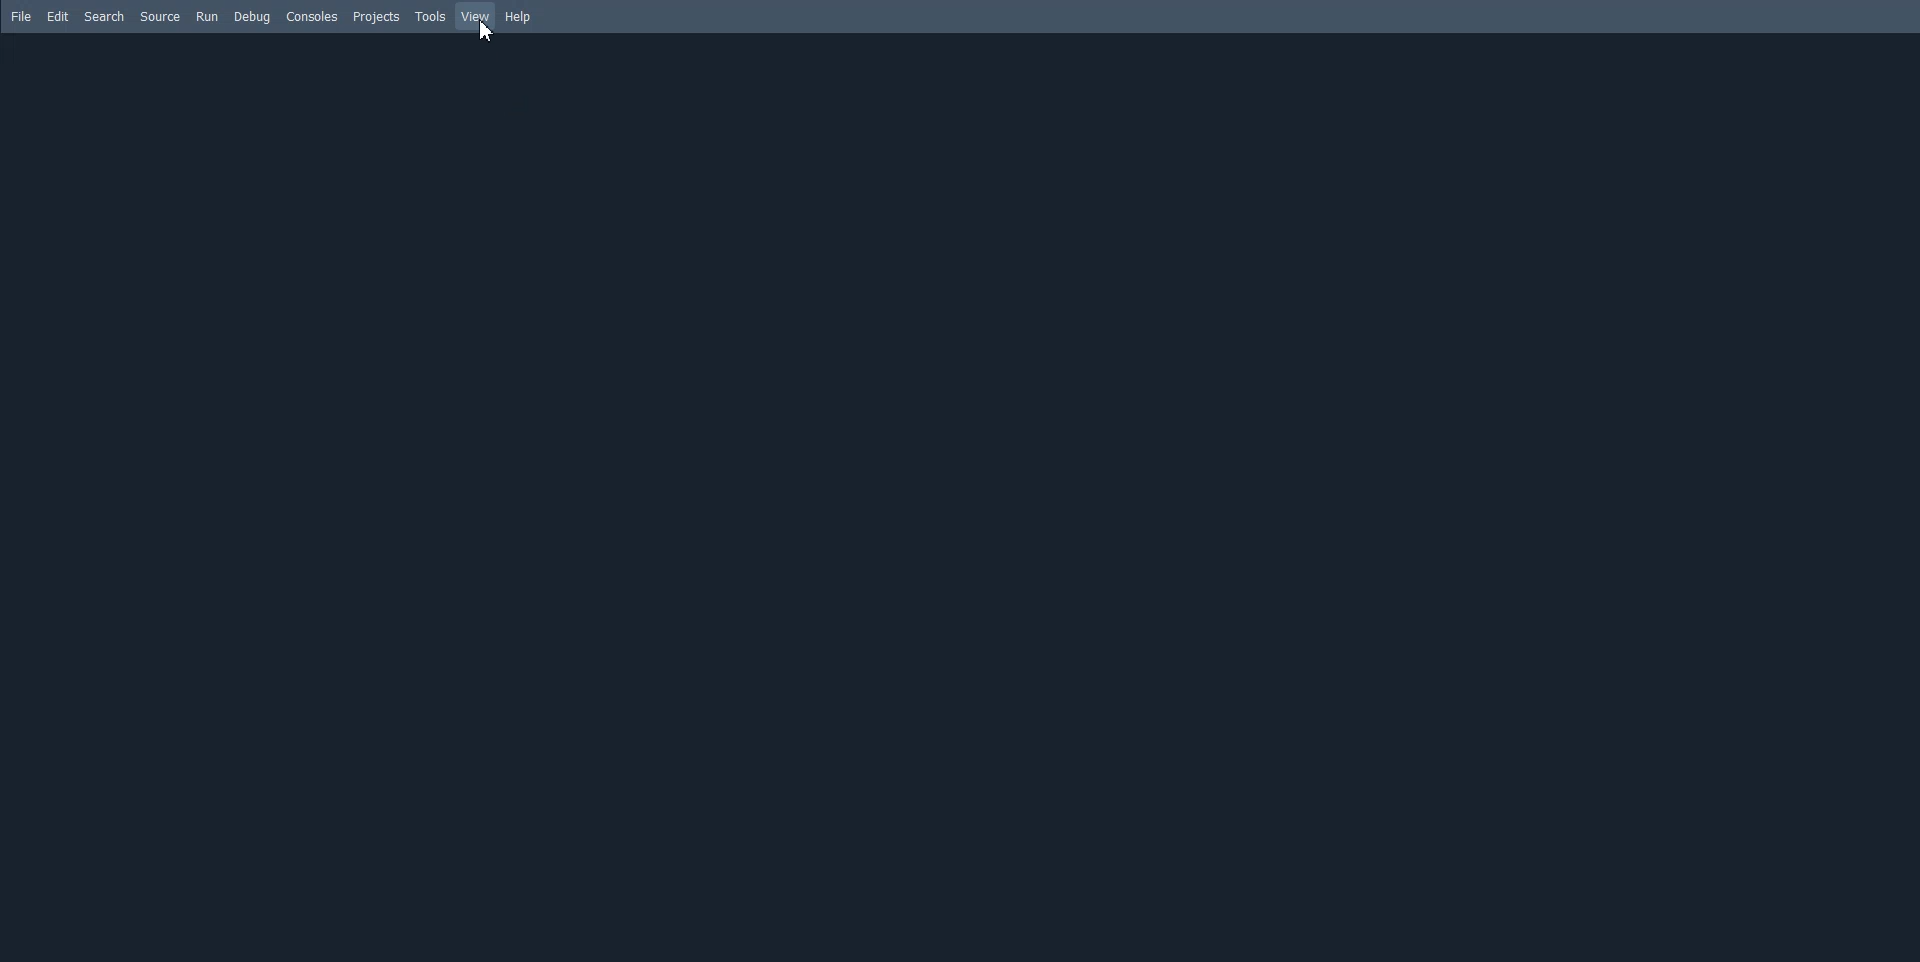 The image size is (1920, 962). What do you see at coordinates (252, 17) in the screenshot?
I see `Debug` at bounding box center [252, 17].